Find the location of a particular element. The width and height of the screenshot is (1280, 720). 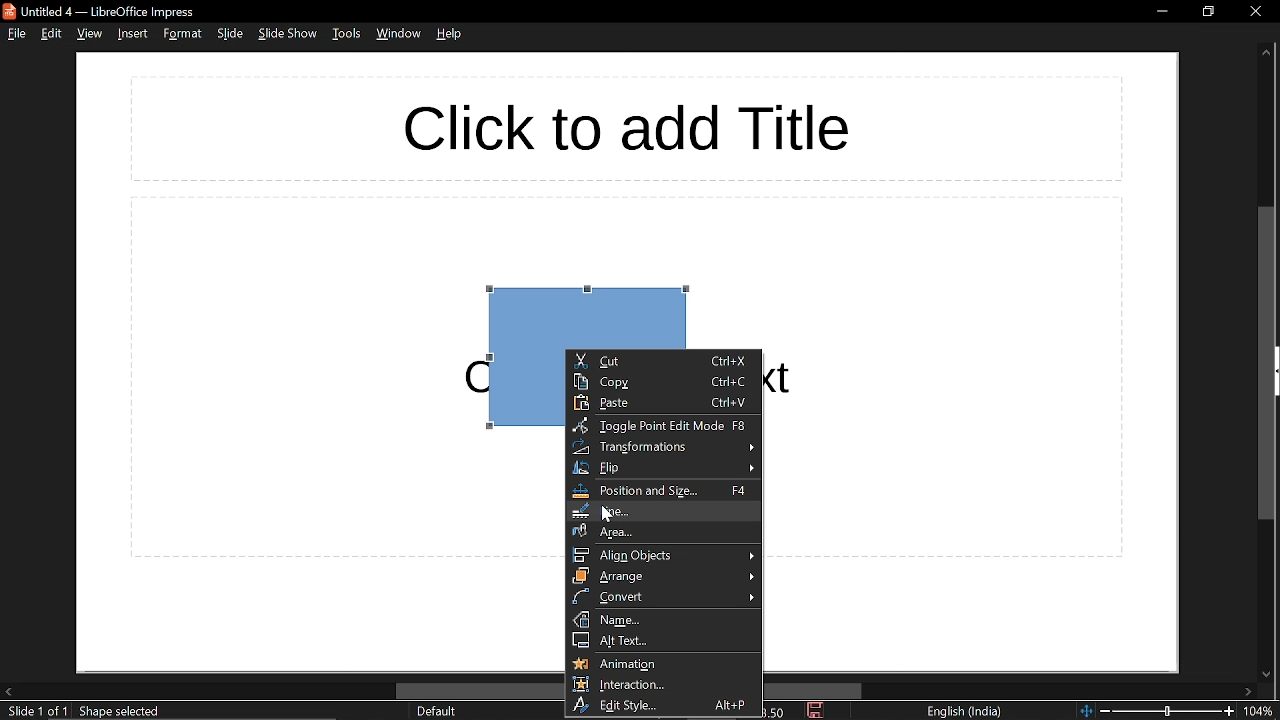

flip is located at coordinates (665, 469).